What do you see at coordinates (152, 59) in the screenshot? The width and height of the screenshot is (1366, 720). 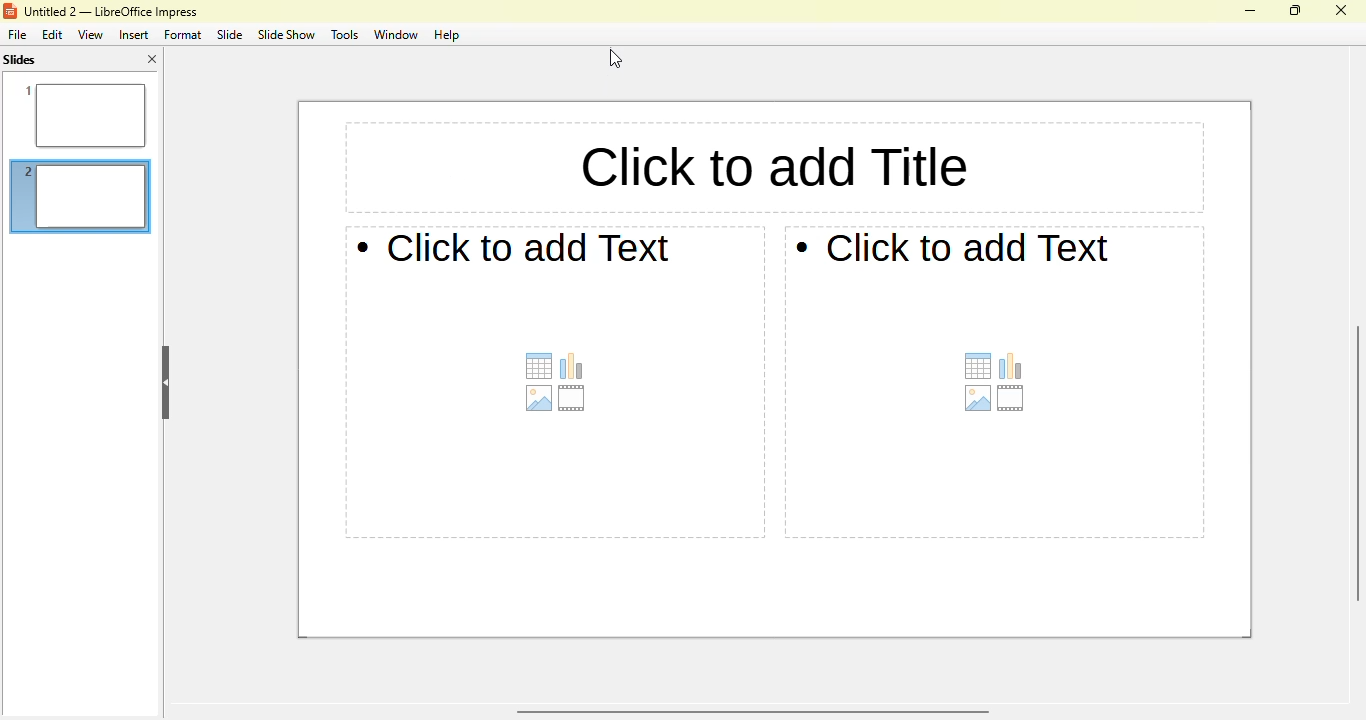 I see `close pane` at bounding box center [152, 59].